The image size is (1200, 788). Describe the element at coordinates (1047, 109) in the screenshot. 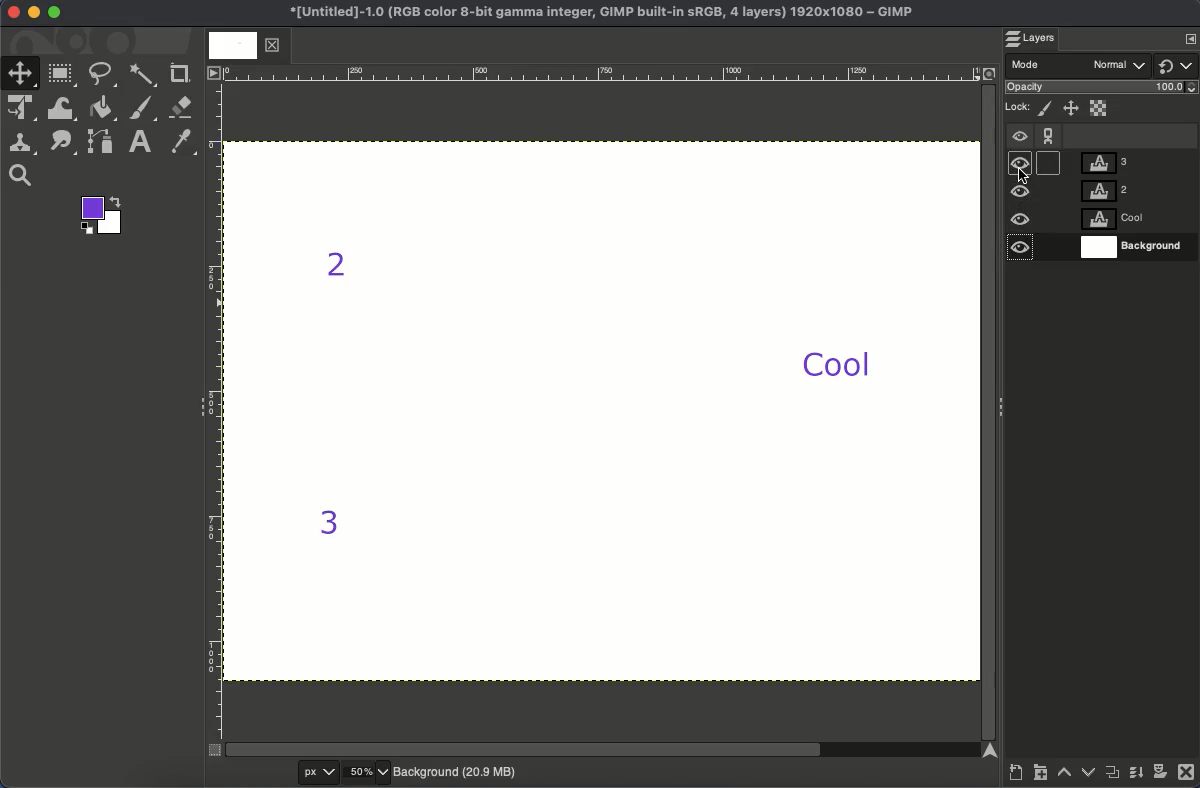

I see `Lock pixels` at that location.